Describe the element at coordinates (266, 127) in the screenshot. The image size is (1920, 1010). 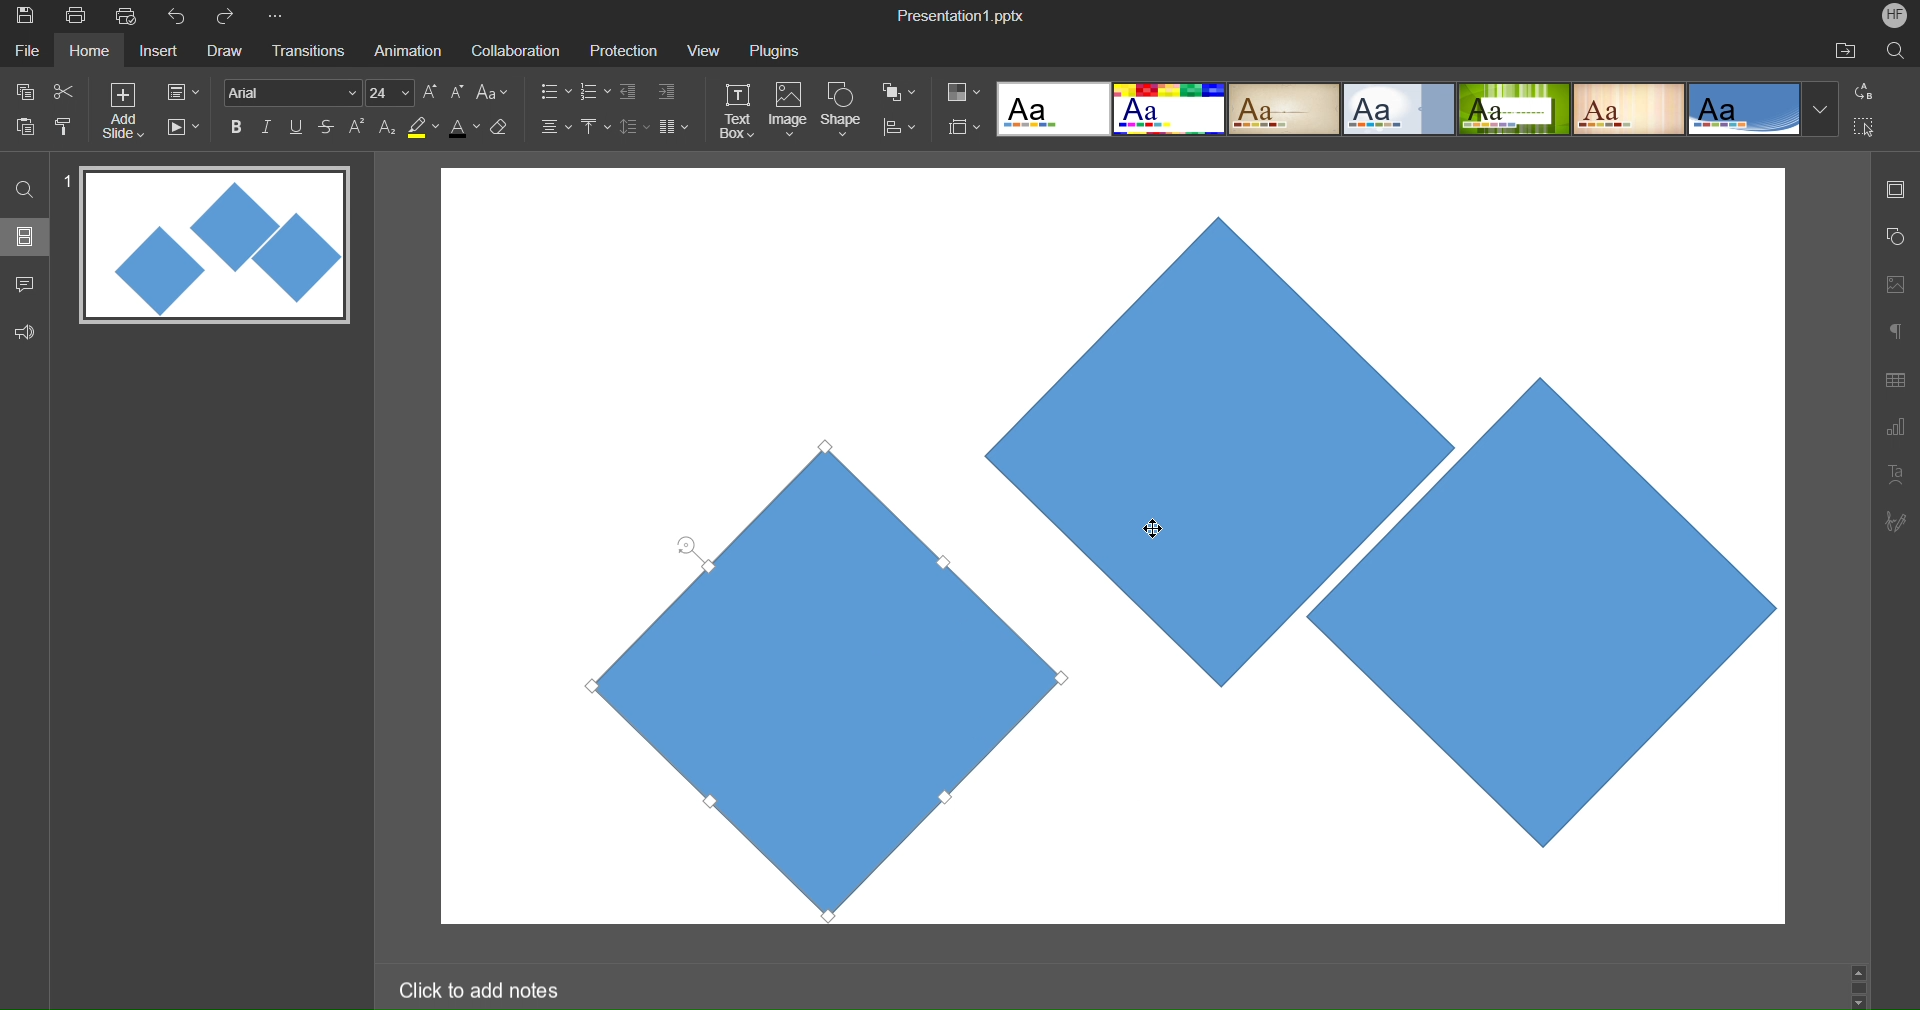
I see `Italic` at that location.